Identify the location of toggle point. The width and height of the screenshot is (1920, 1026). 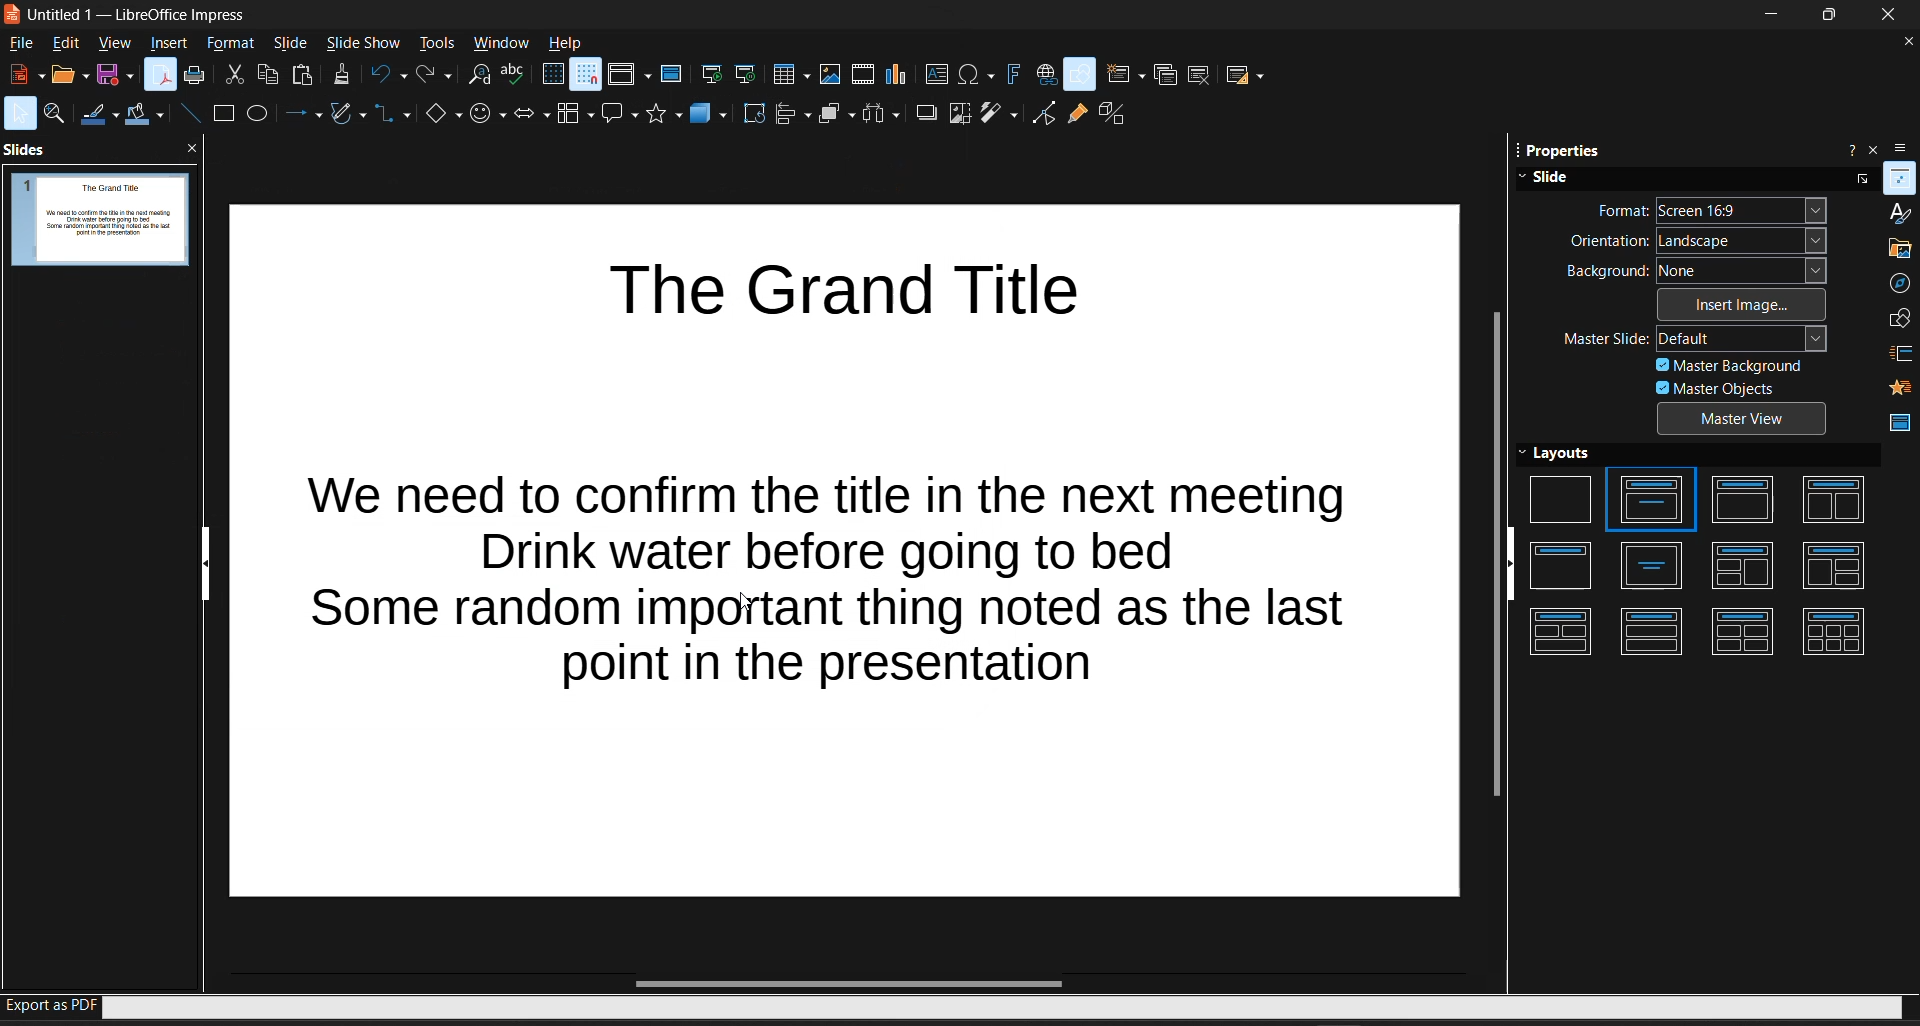
(1044, 114).